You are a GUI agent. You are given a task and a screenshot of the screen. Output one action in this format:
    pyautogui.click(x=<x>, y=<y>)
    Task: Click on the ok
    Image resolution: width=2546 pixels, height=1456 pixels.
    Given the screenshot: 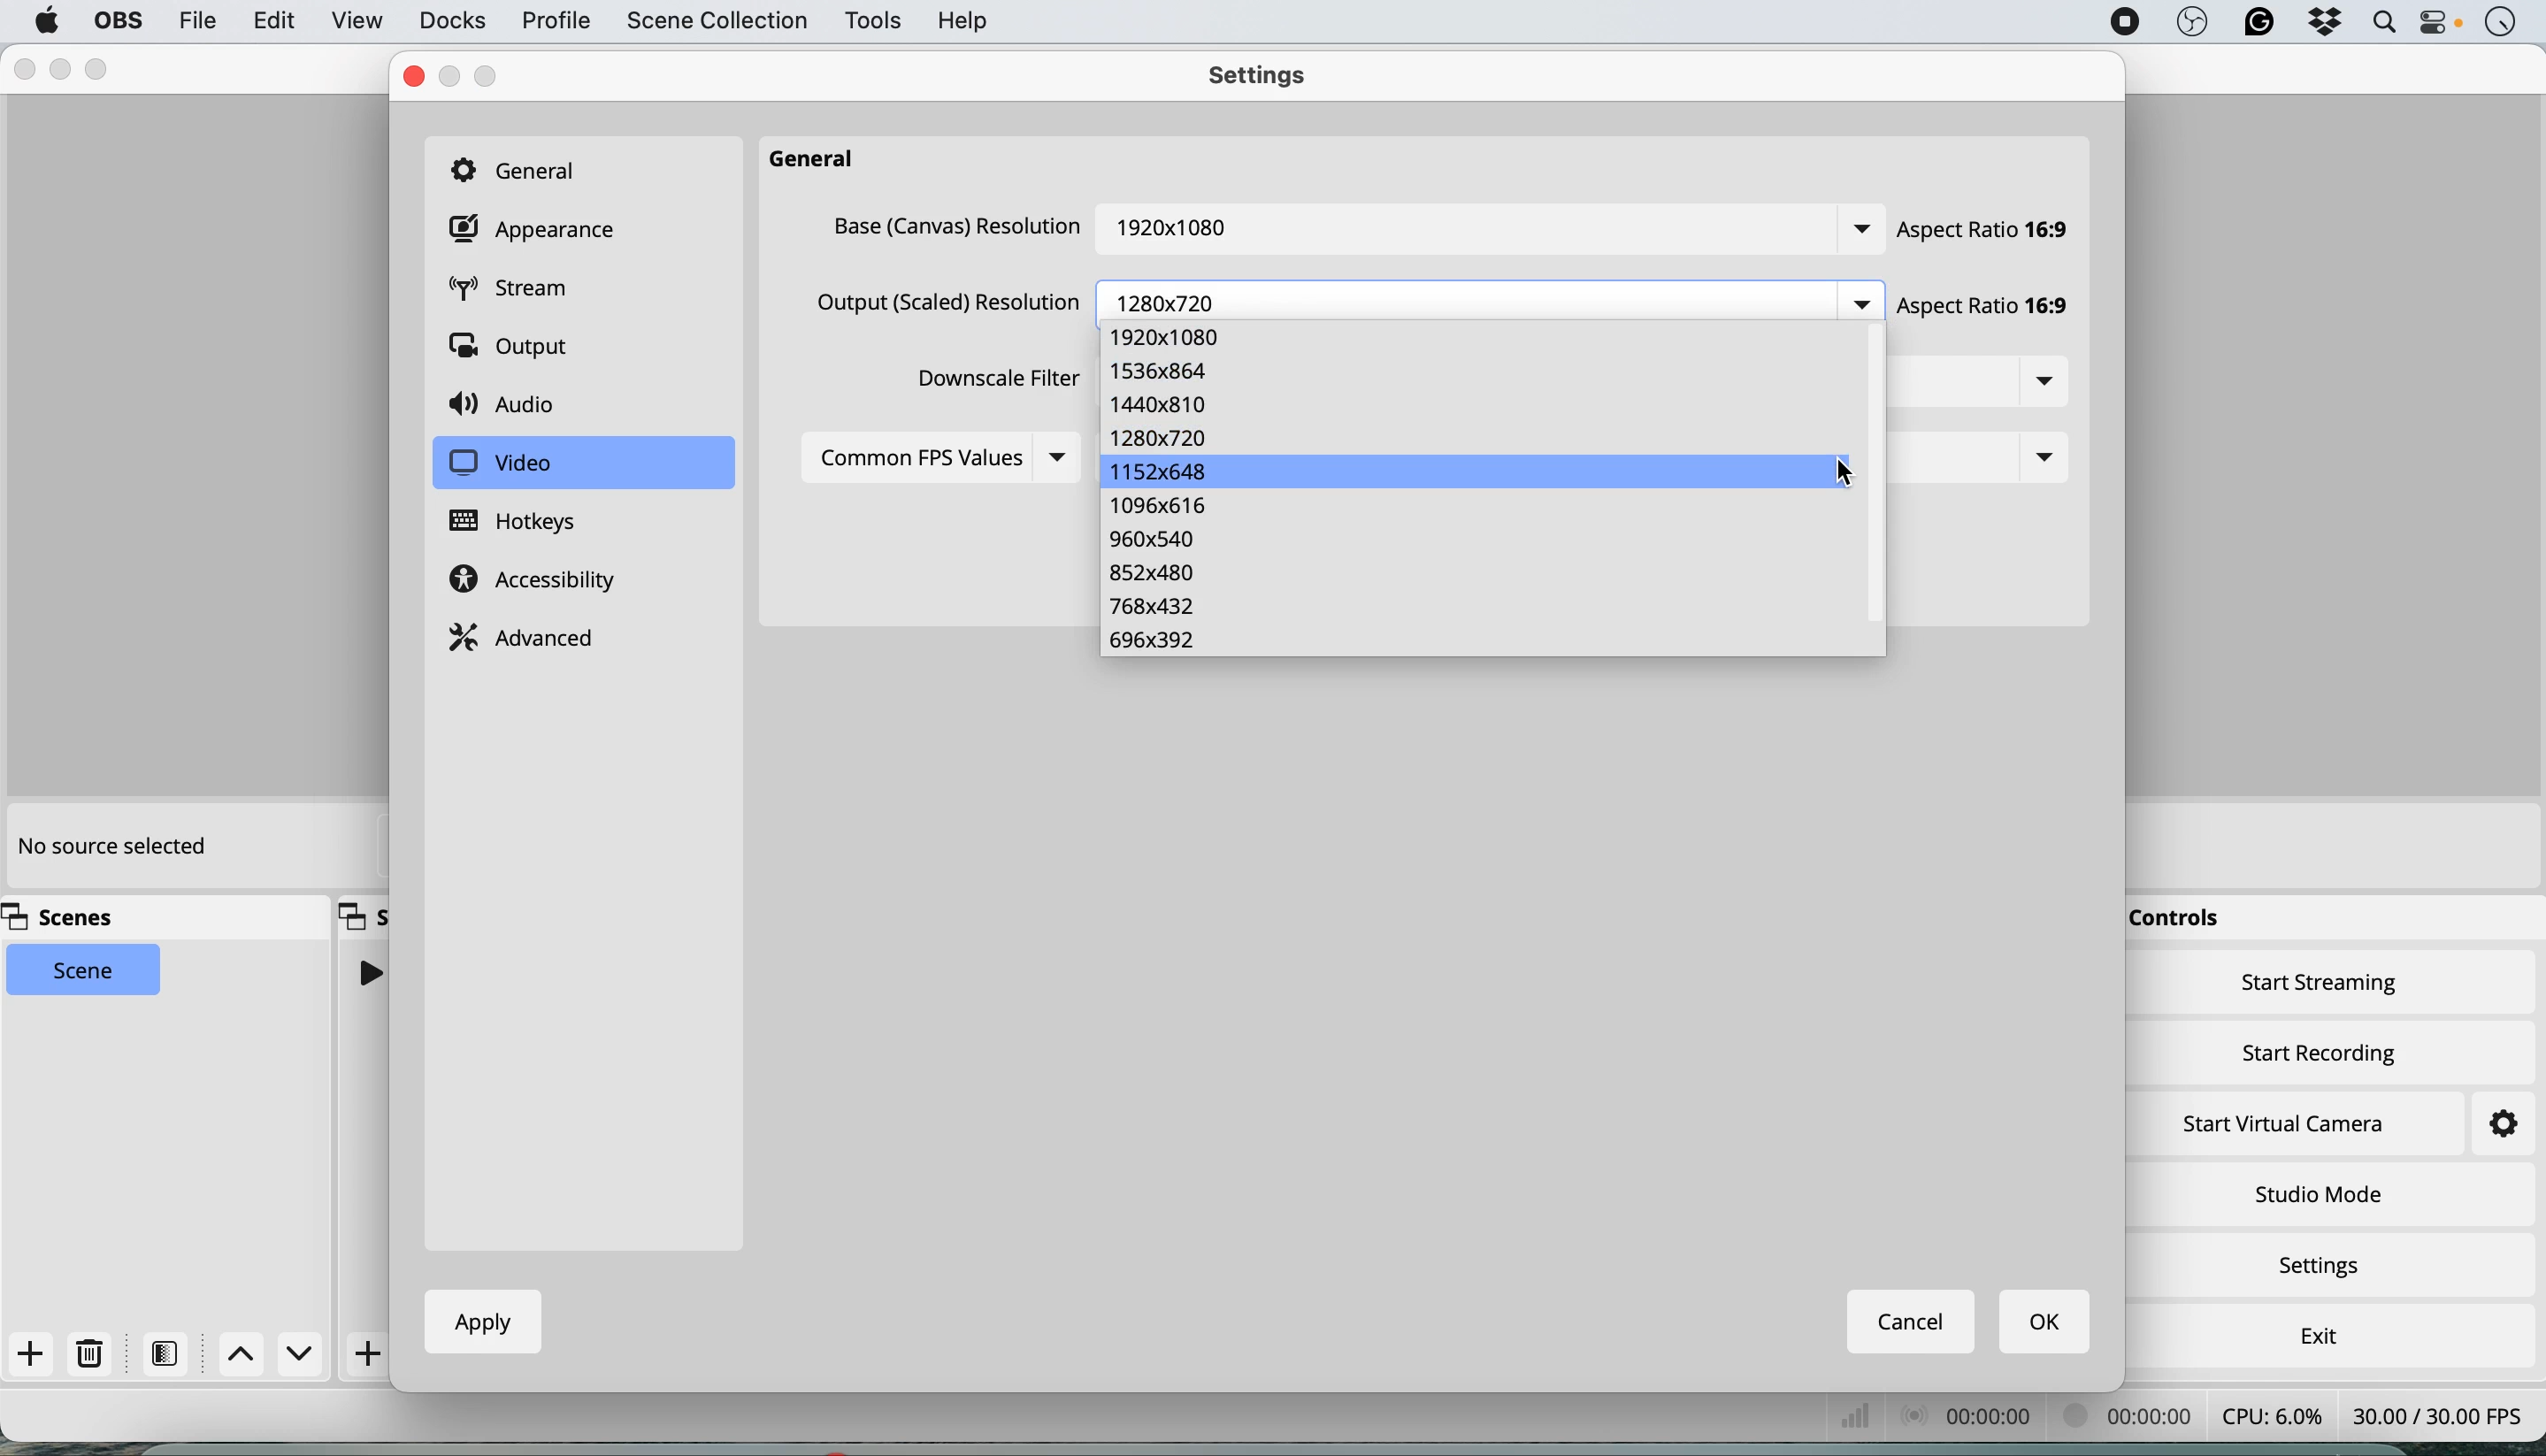 What is the action you would take?
    pyautogui.click(x=2047, y=1323)
    